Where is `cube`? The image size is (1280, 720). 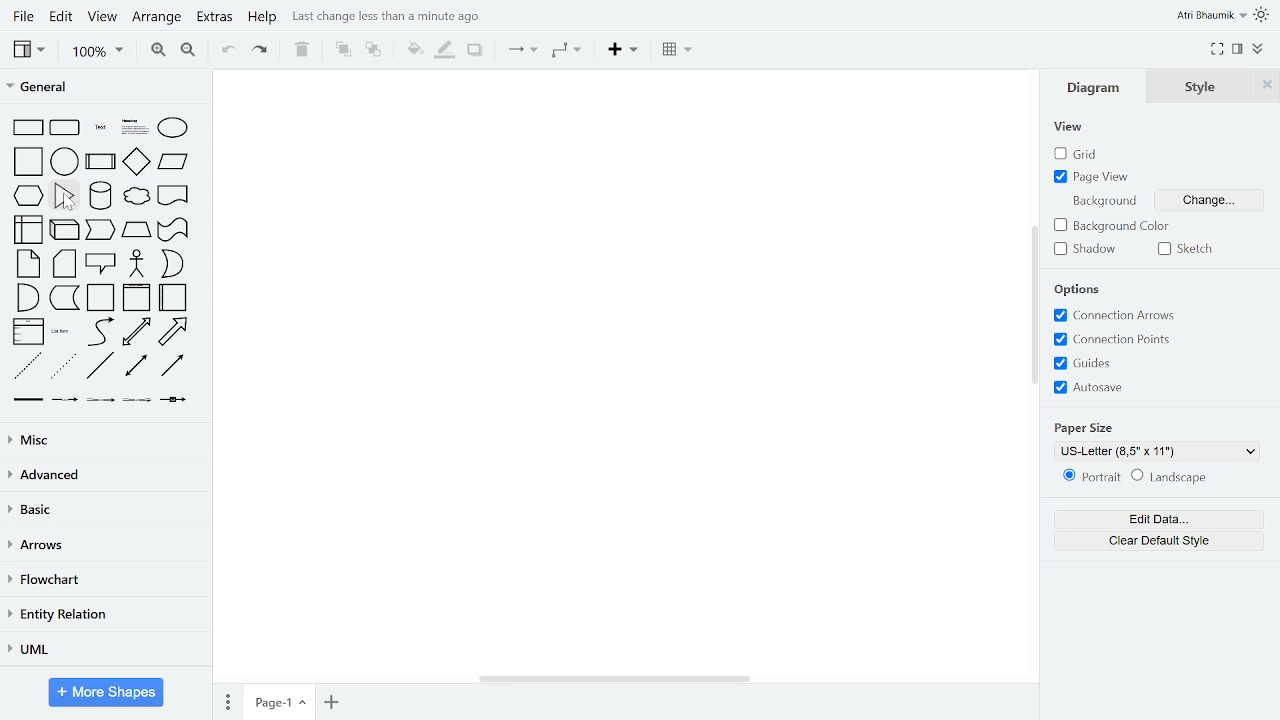
cube is located at coordinates (65, 229).